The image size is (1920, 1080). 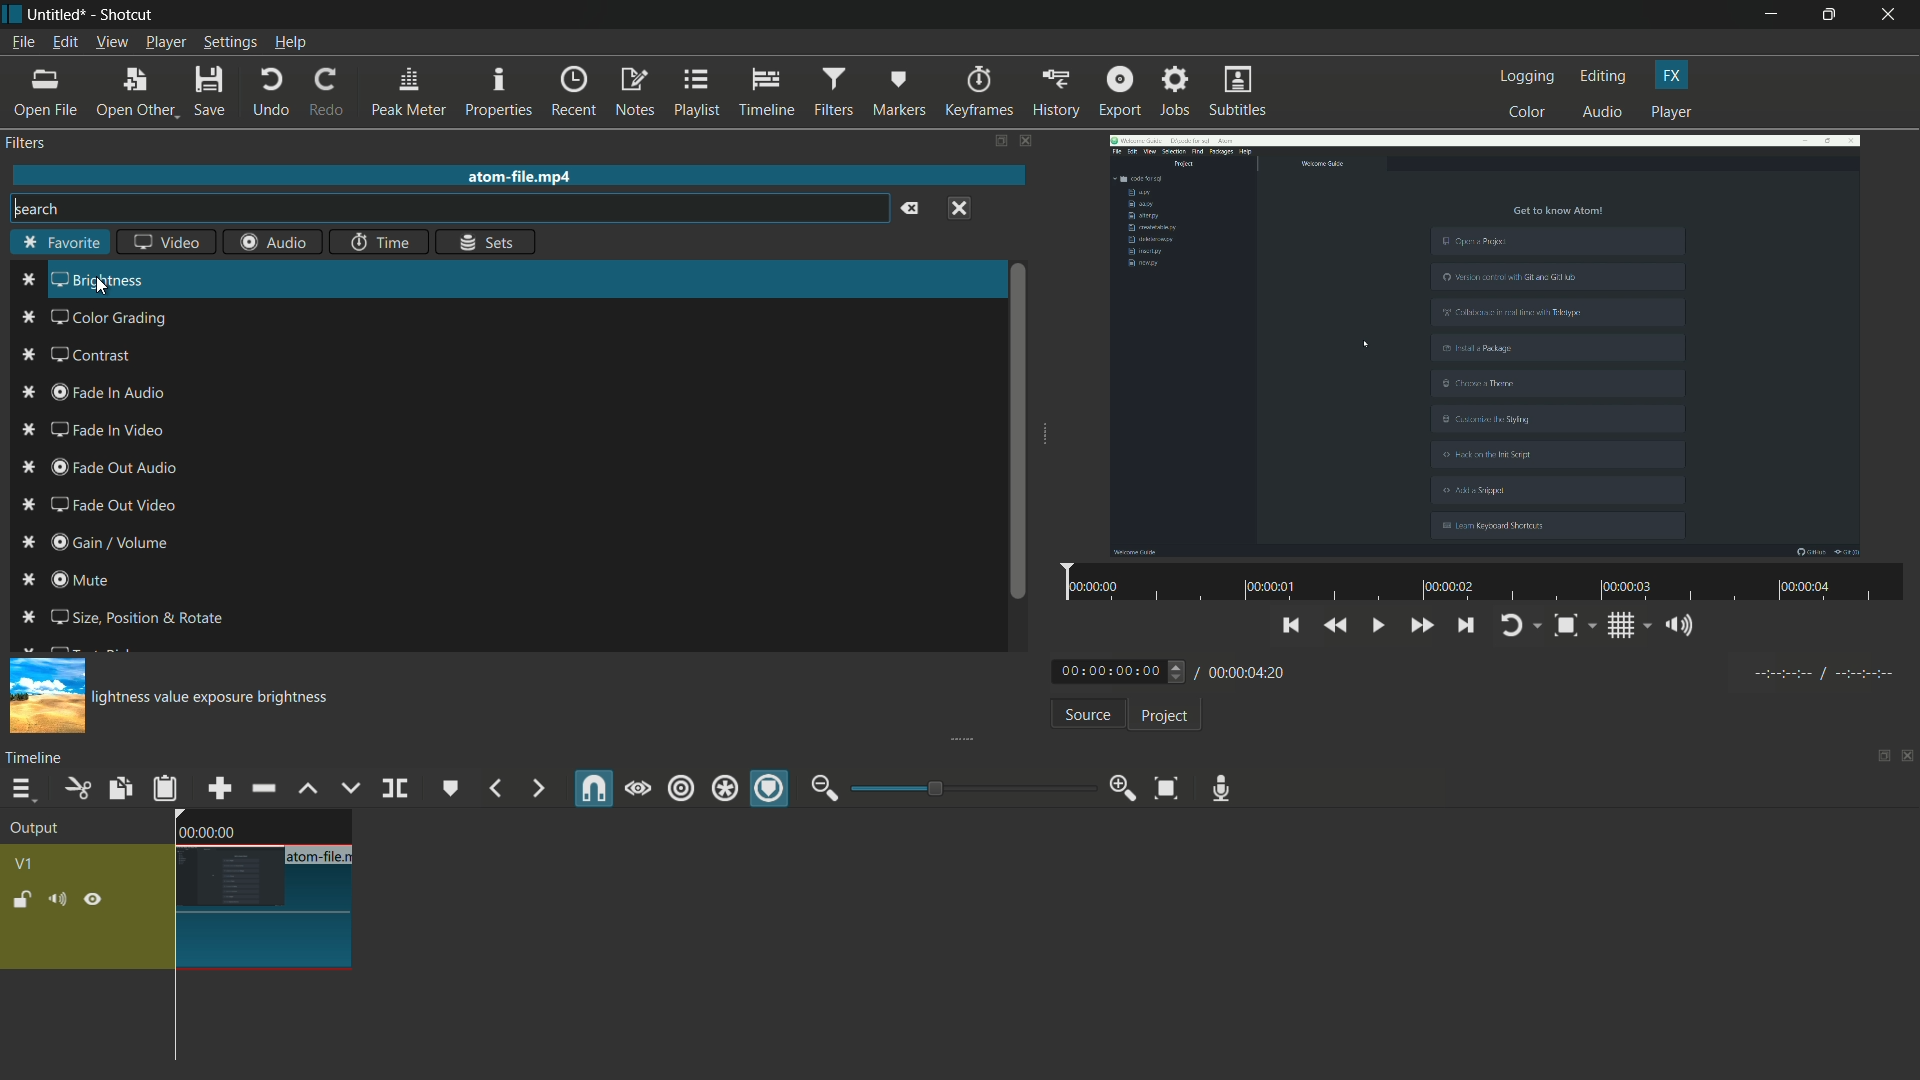 What do you see at coordinates (217, 788) in the screenshot?
I see `append` at bounding box center [217, 788].